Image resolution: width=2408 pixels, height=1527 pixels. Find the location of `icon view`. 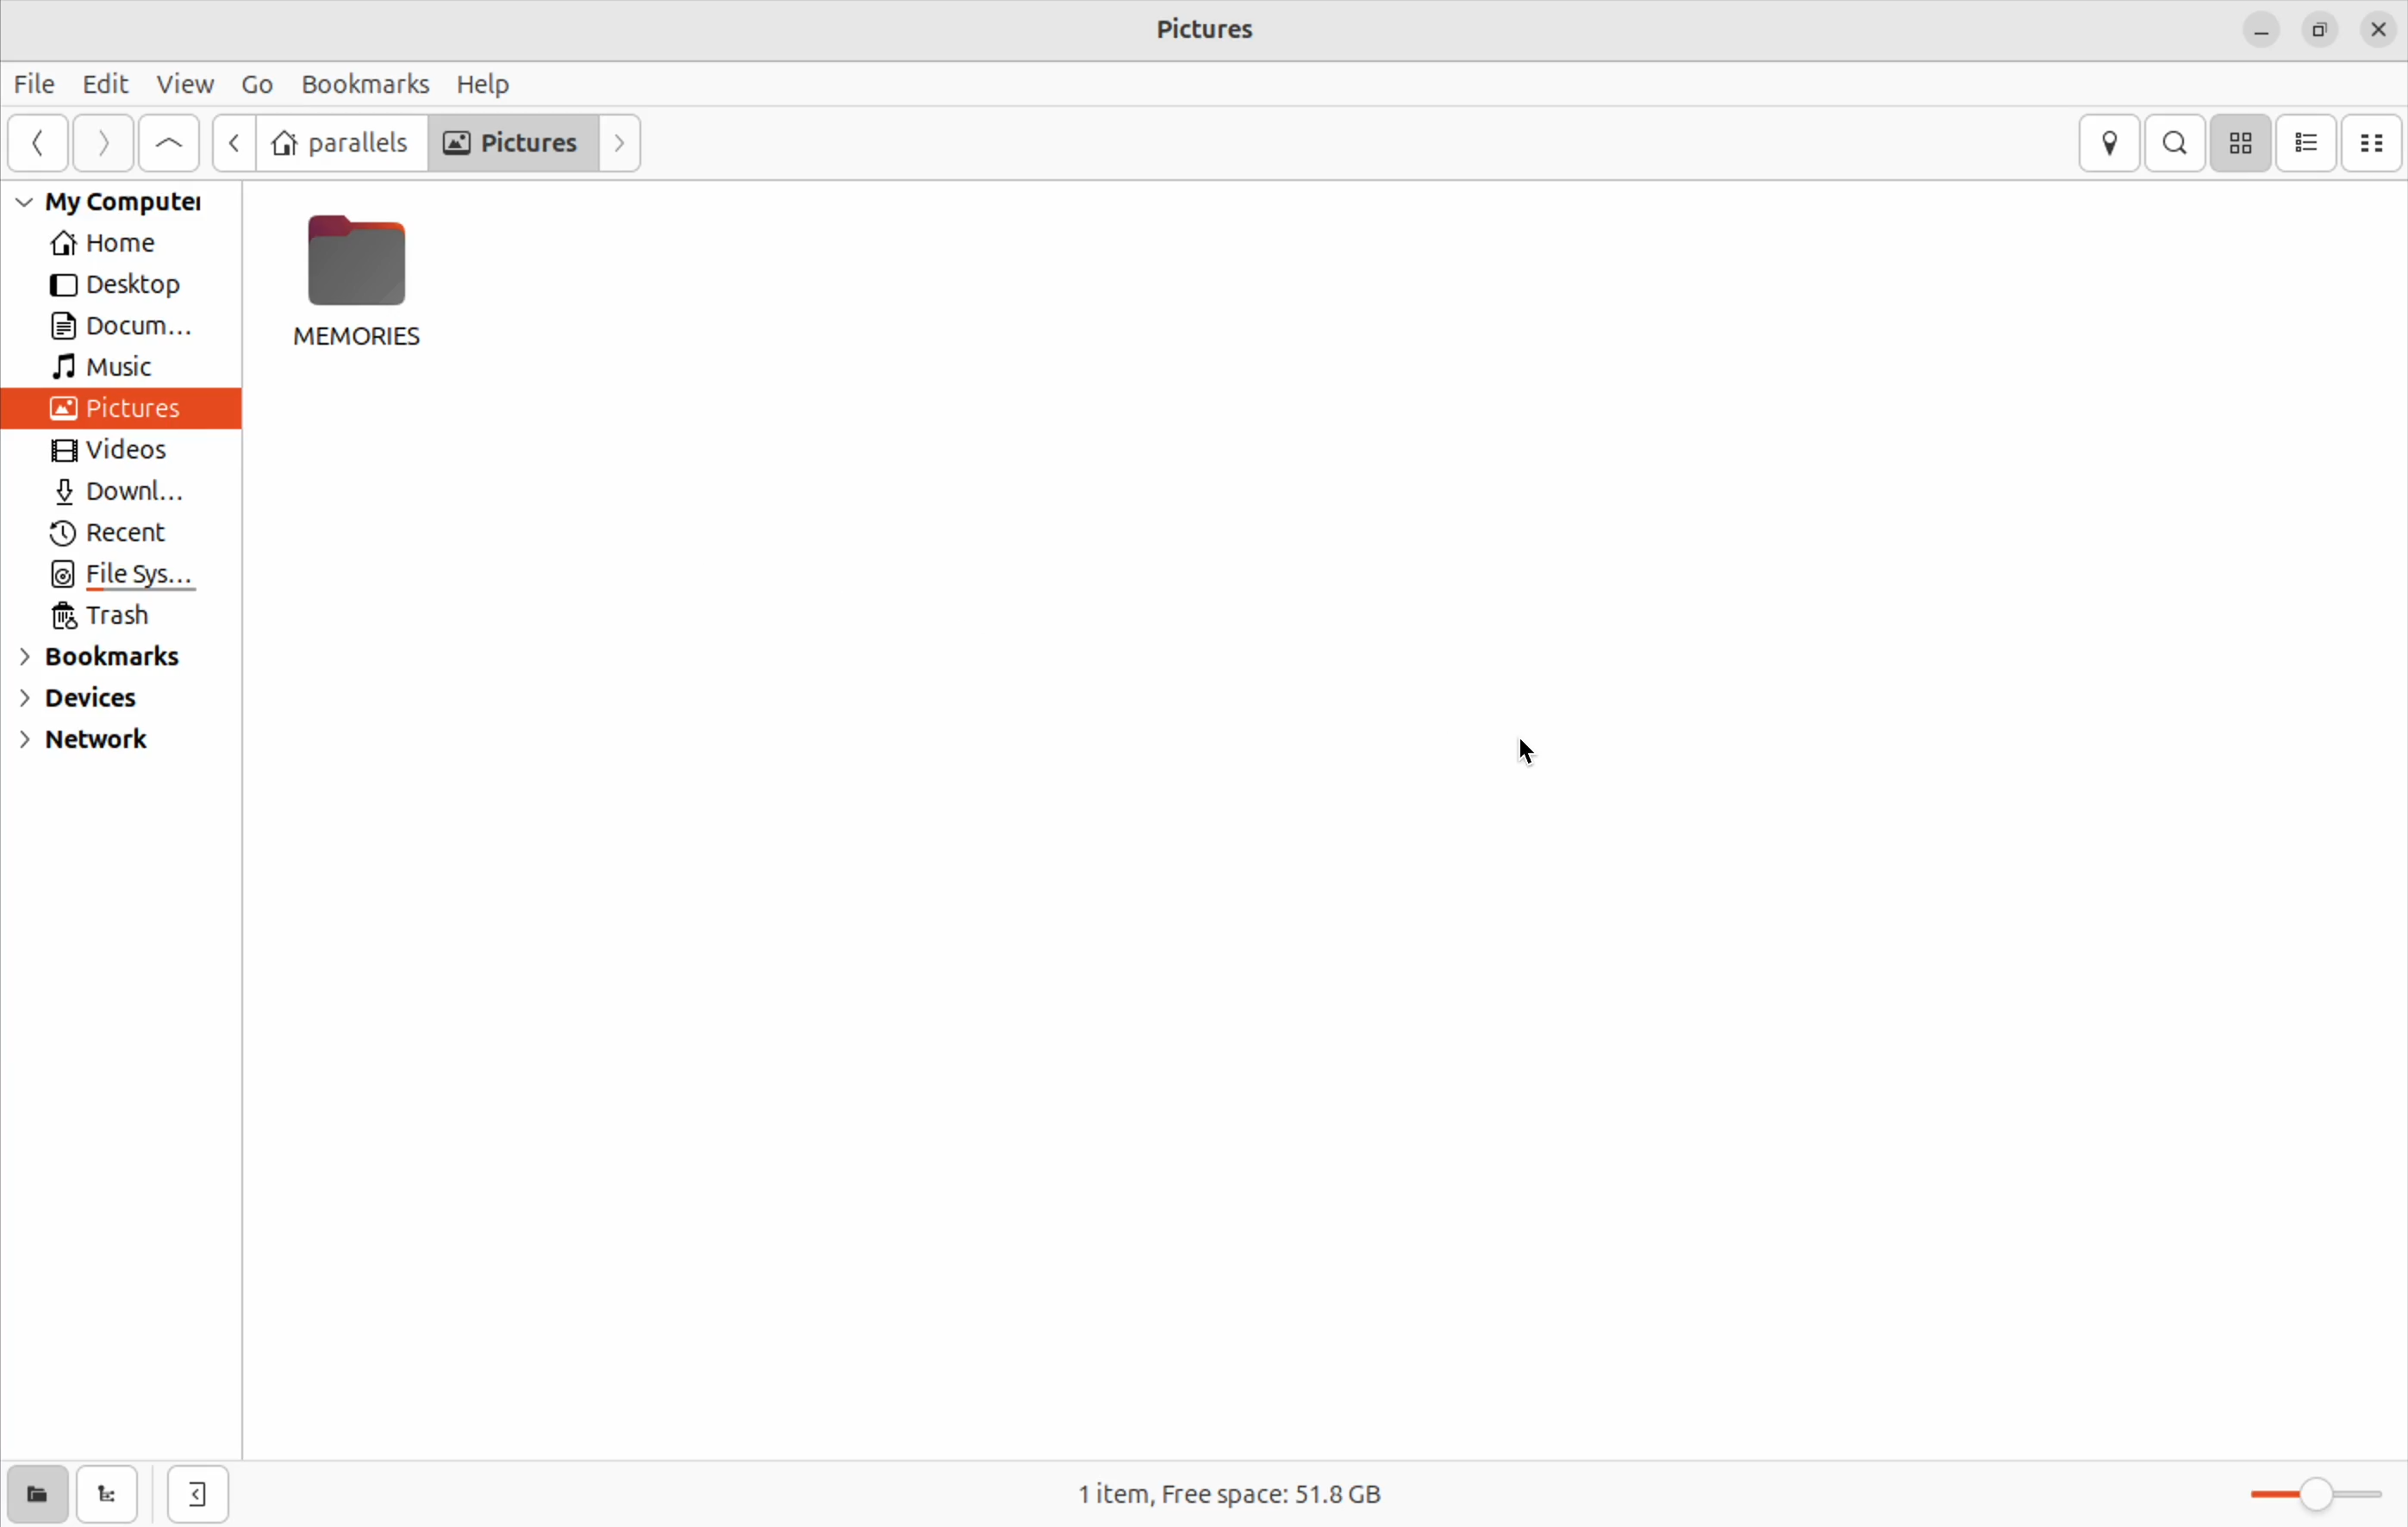

icon view is located at coordinates (2243, 140).